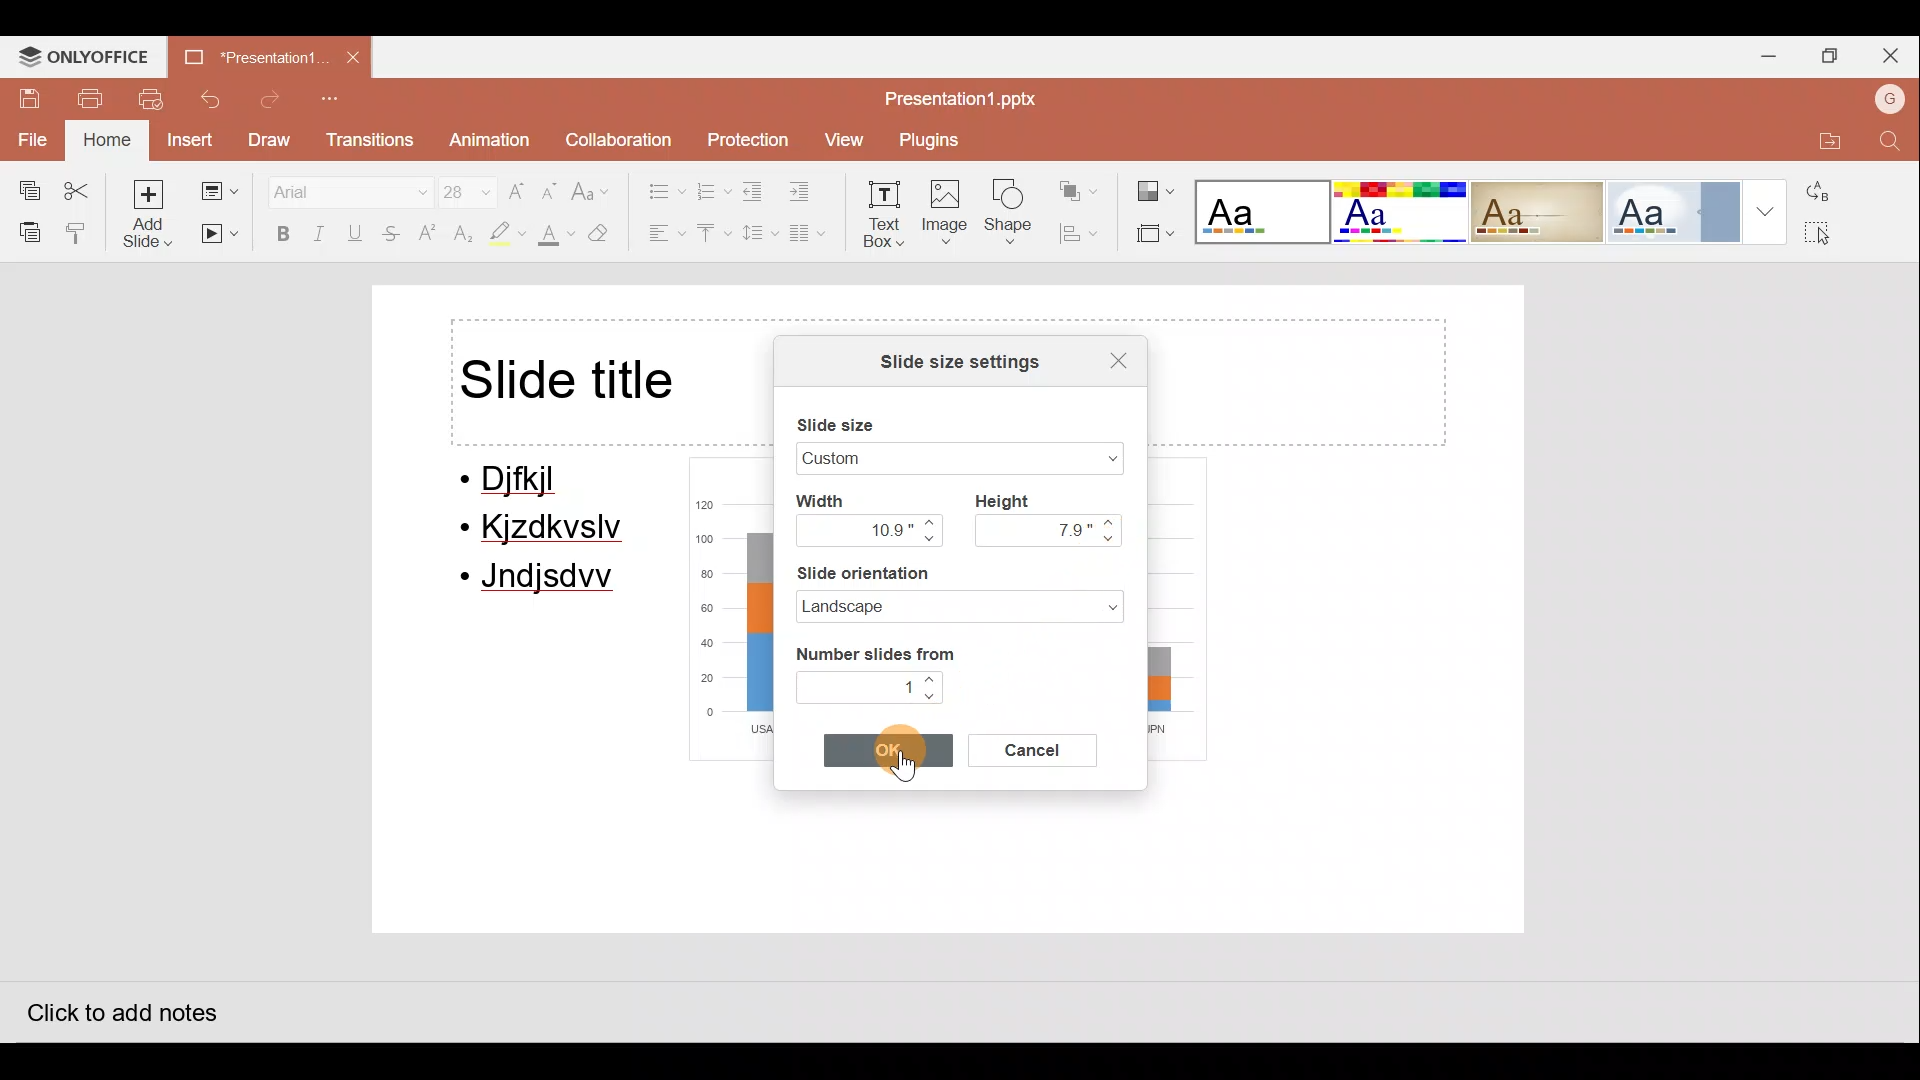 The height and width of the screenshot is (1080, 1920). Describe the element at coordinates (712, 235) in the screenshot. I see `Vertical align` at that location.